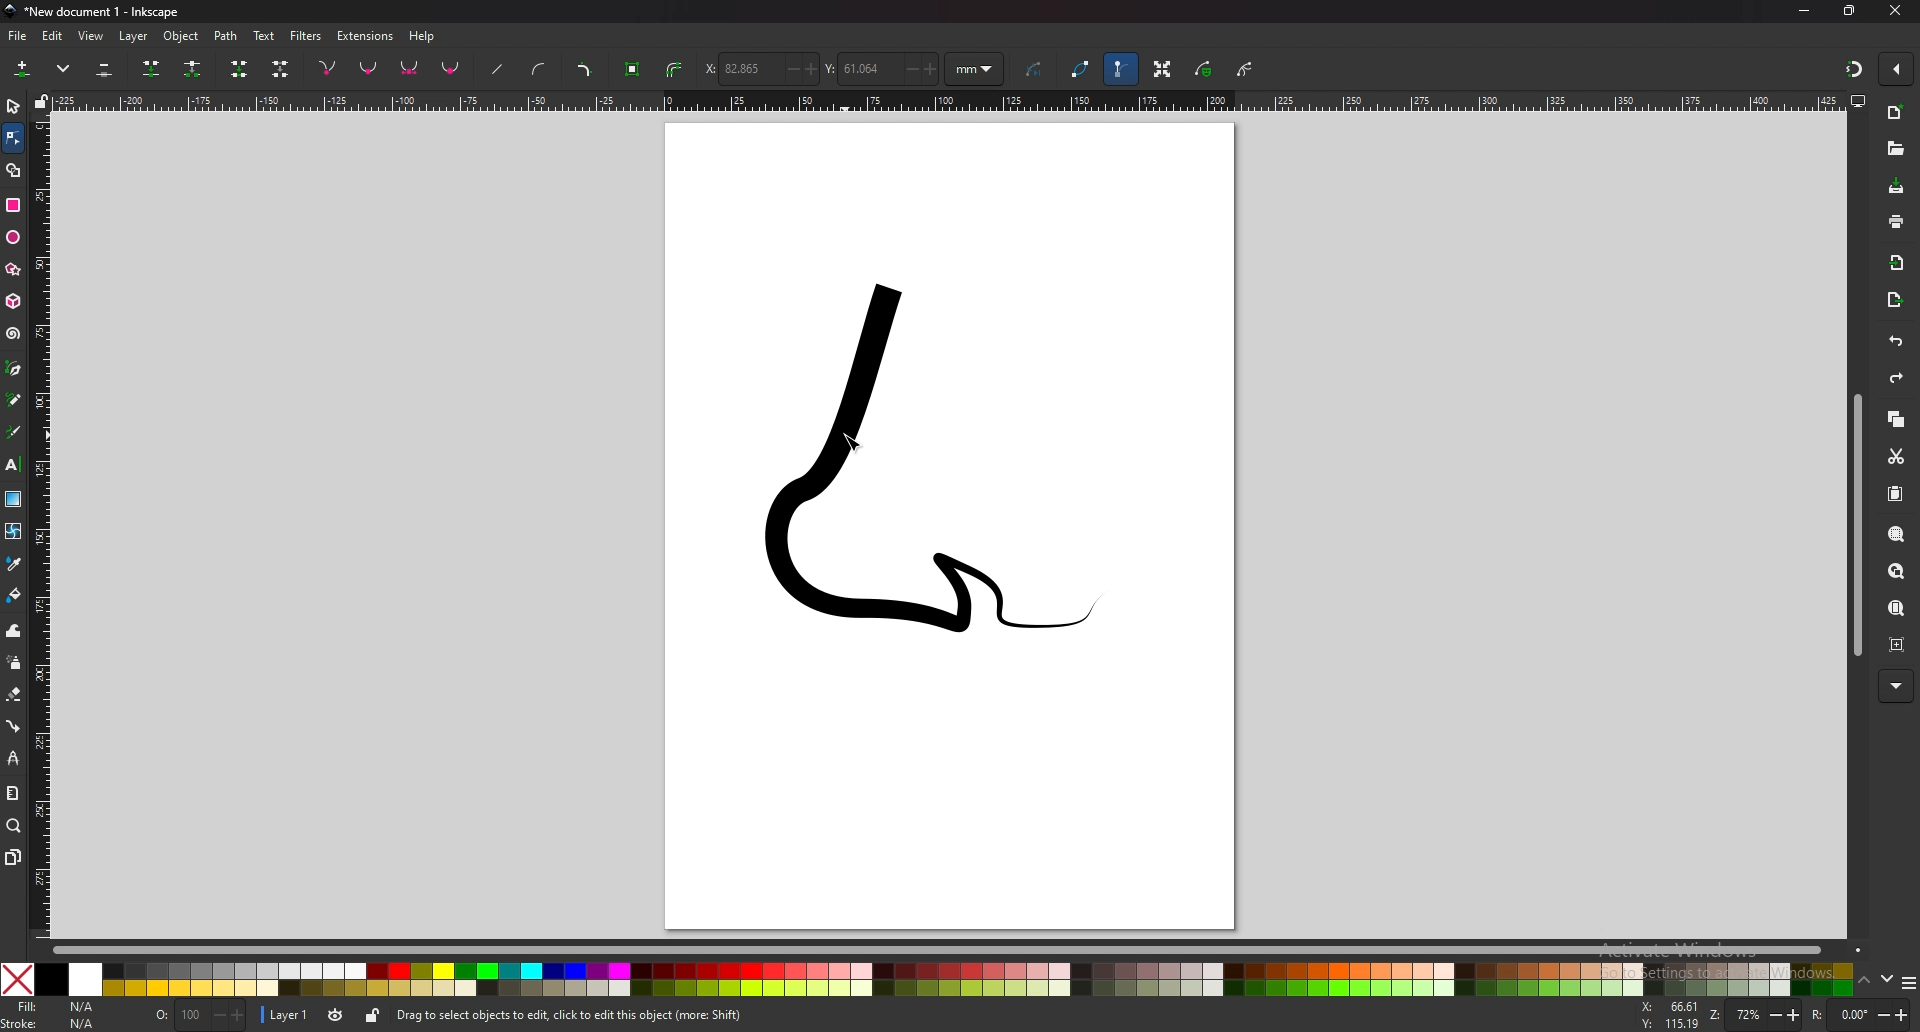 The image size is (1920, 1032). I want to click on rotation, so click(1861, 1014).